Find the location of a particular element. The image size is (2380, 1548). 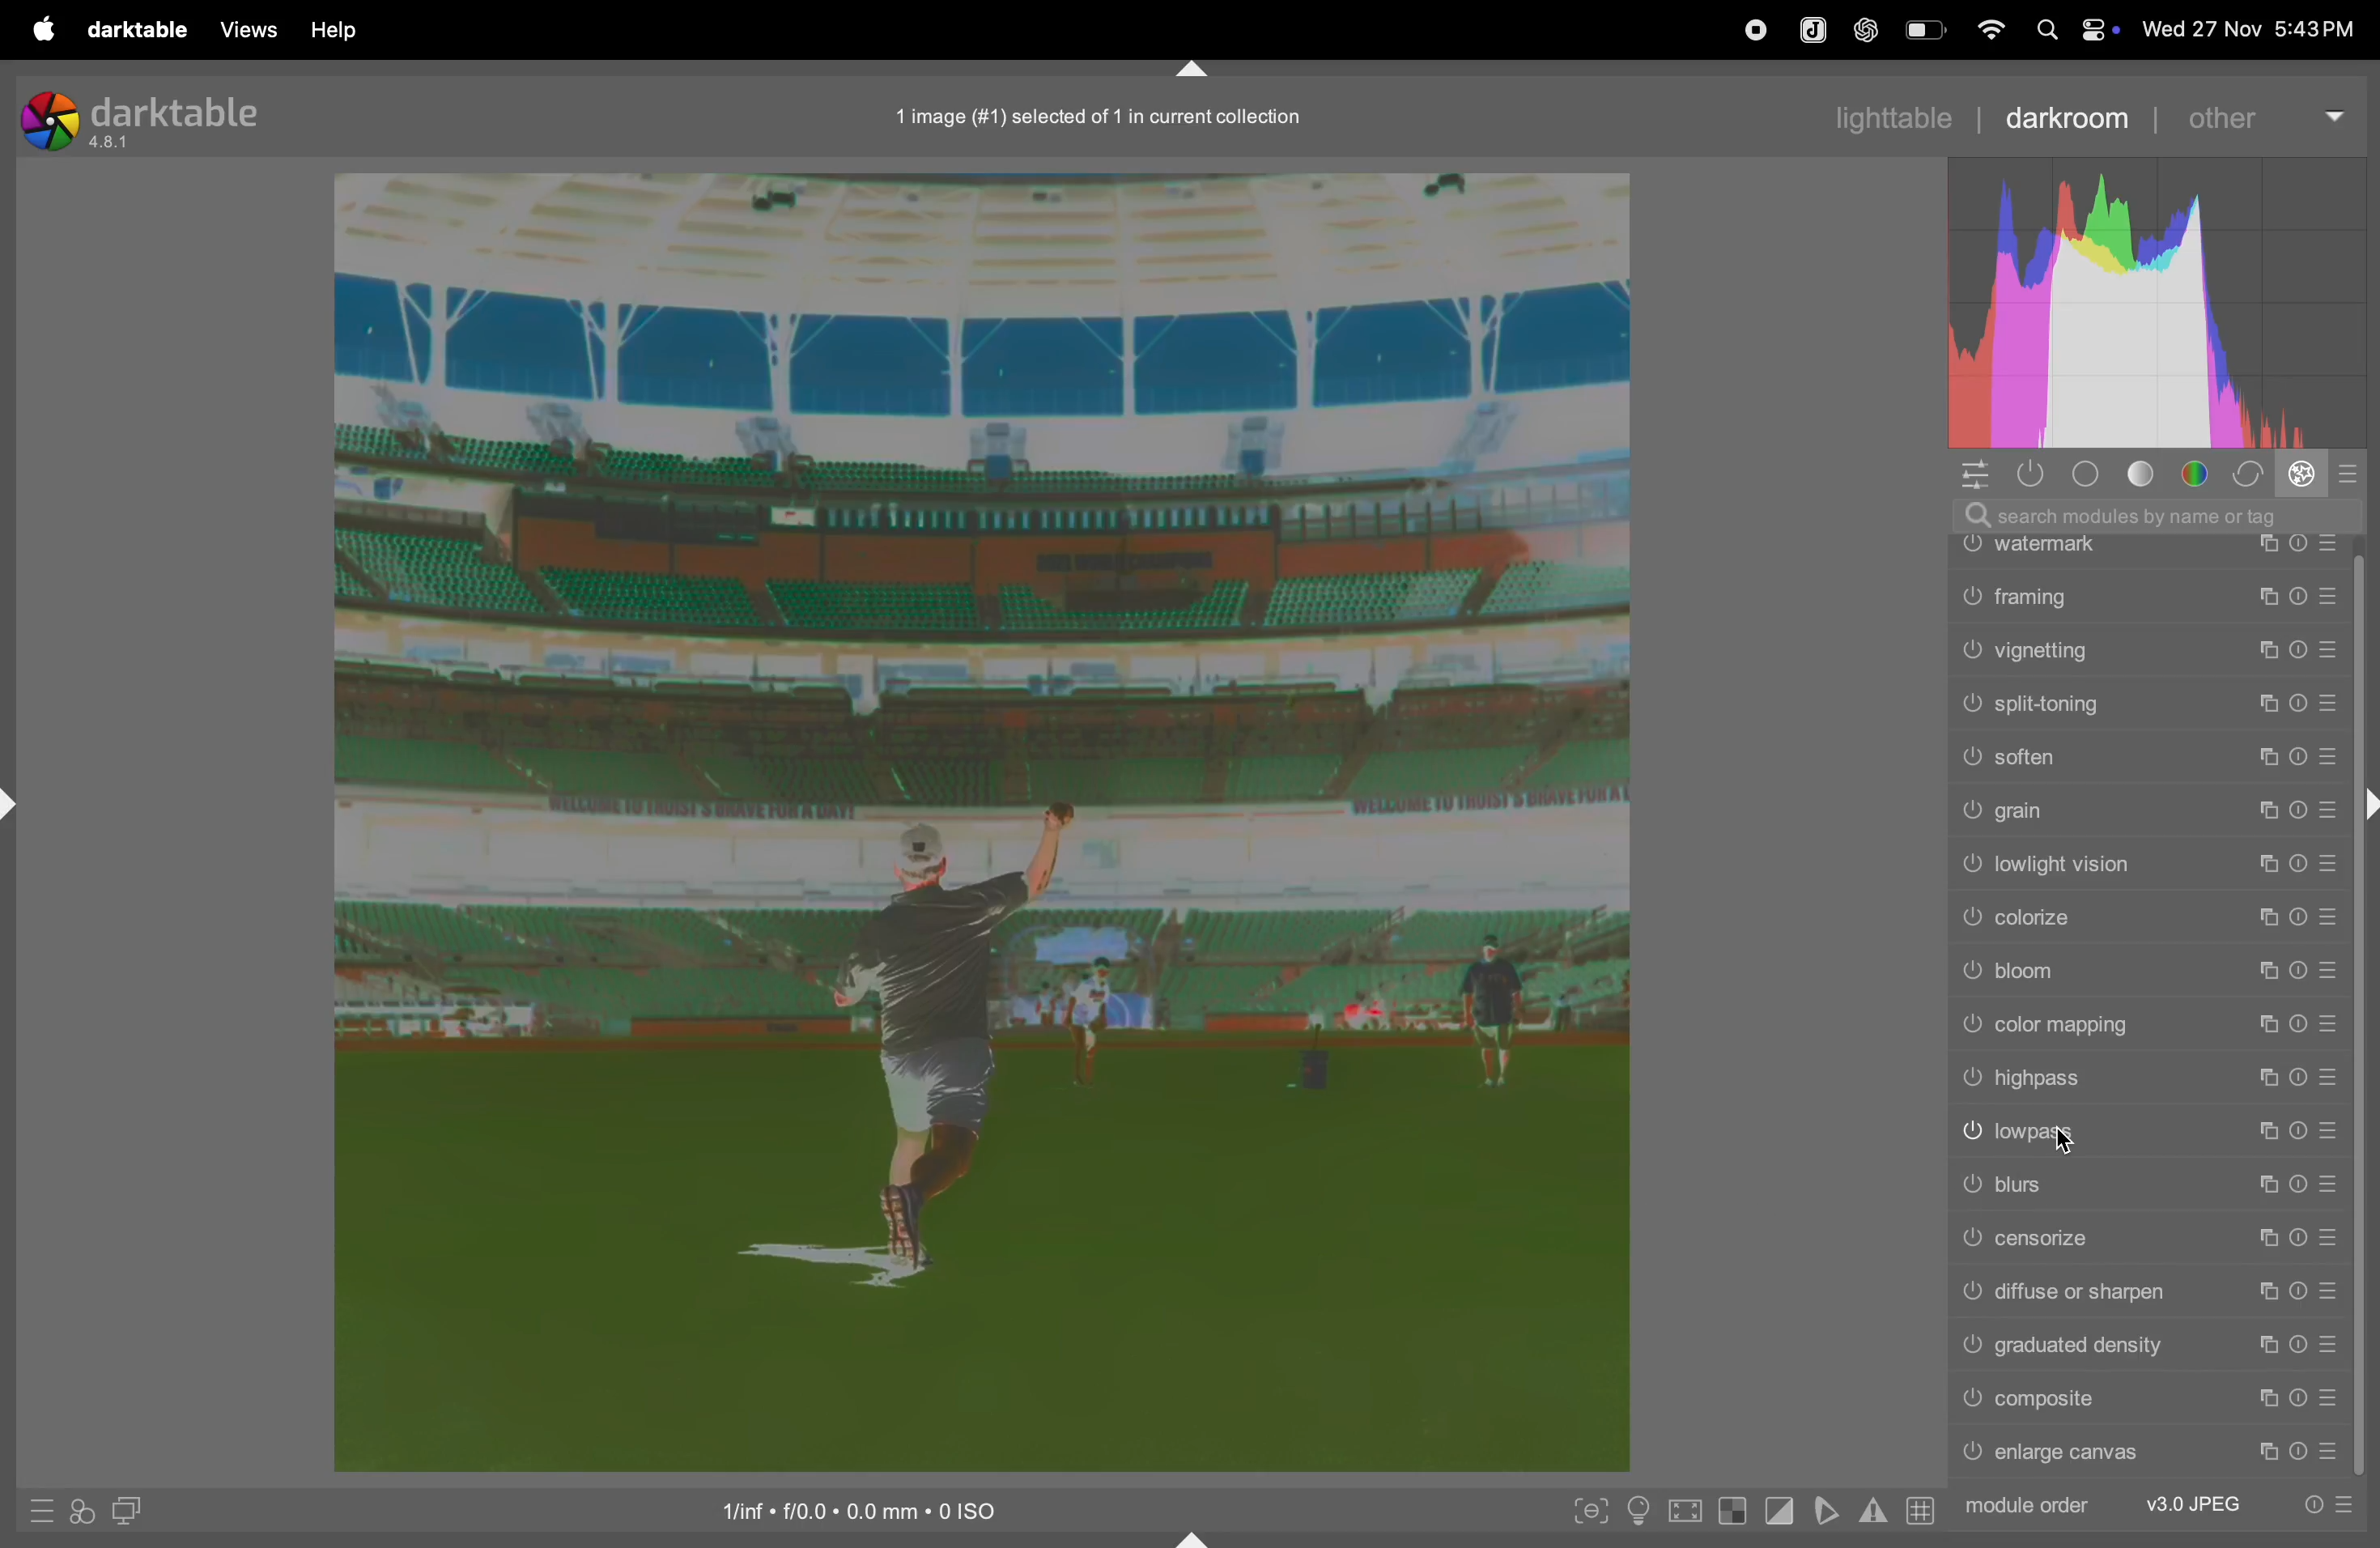

shift+ctrl+b is located at coordinates (1194, 1537).